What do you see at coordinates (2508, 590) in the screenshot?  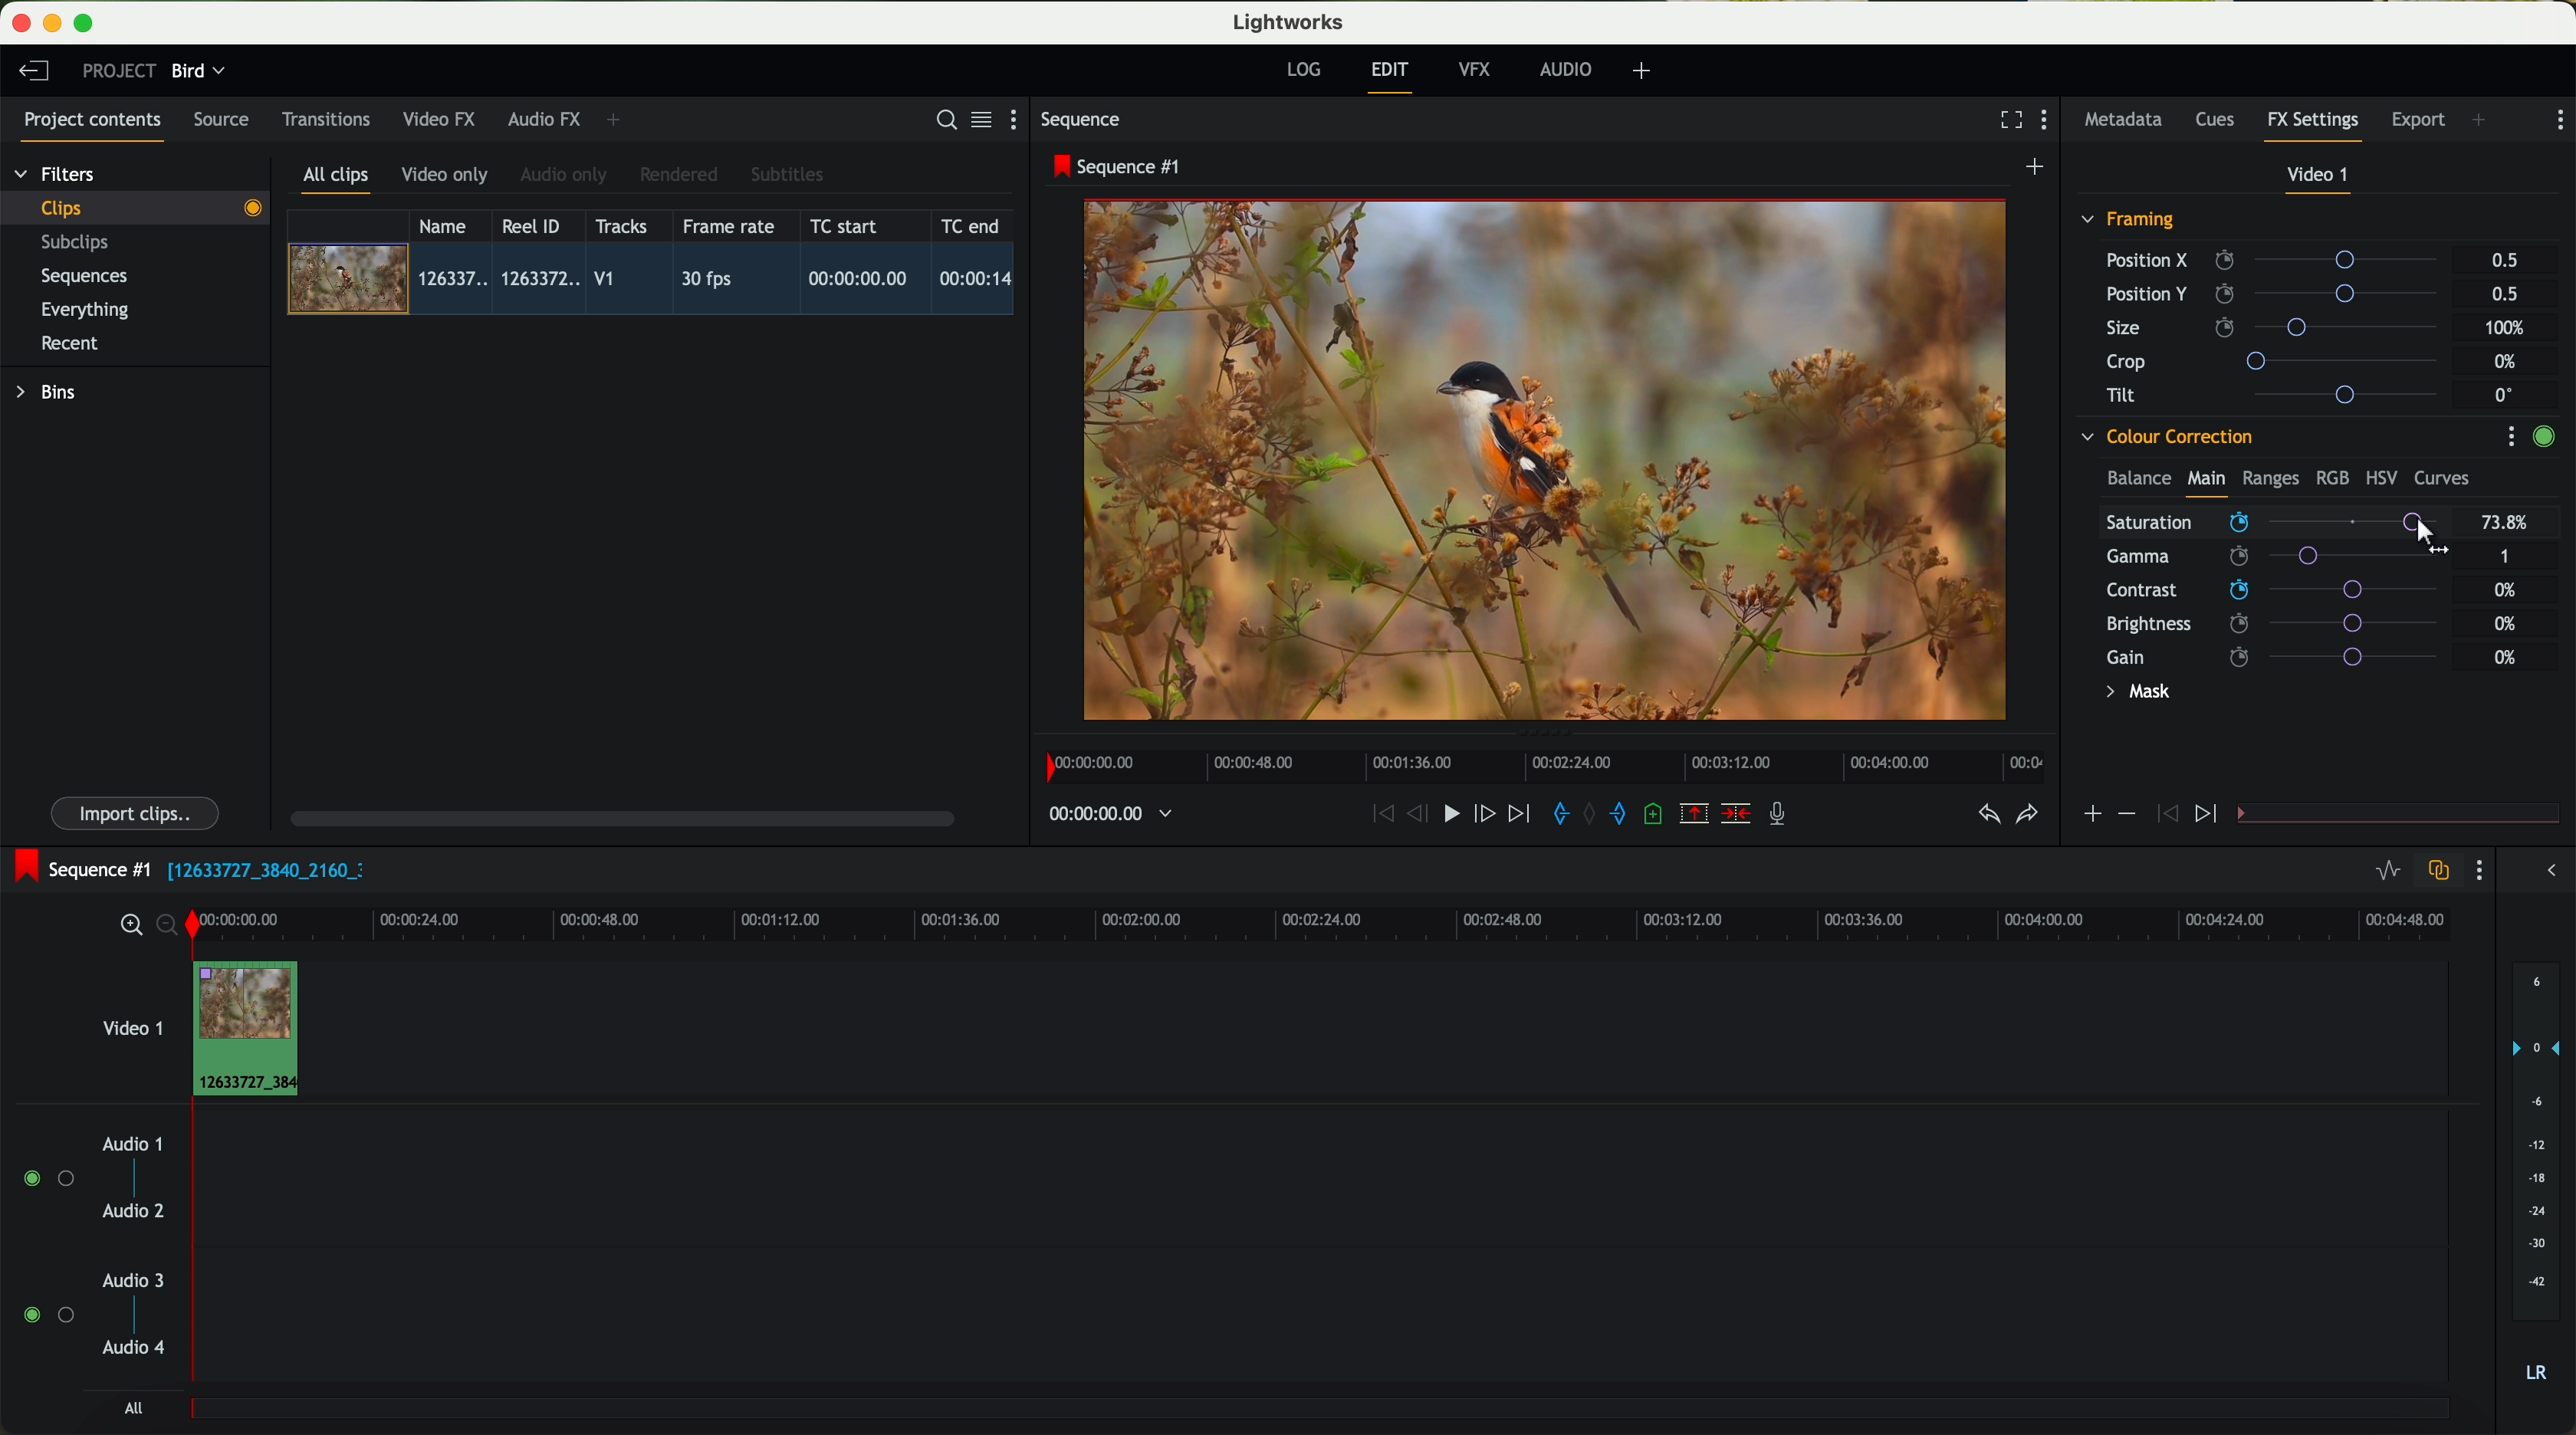 I see `0%` at bounding box center [2508, 590].